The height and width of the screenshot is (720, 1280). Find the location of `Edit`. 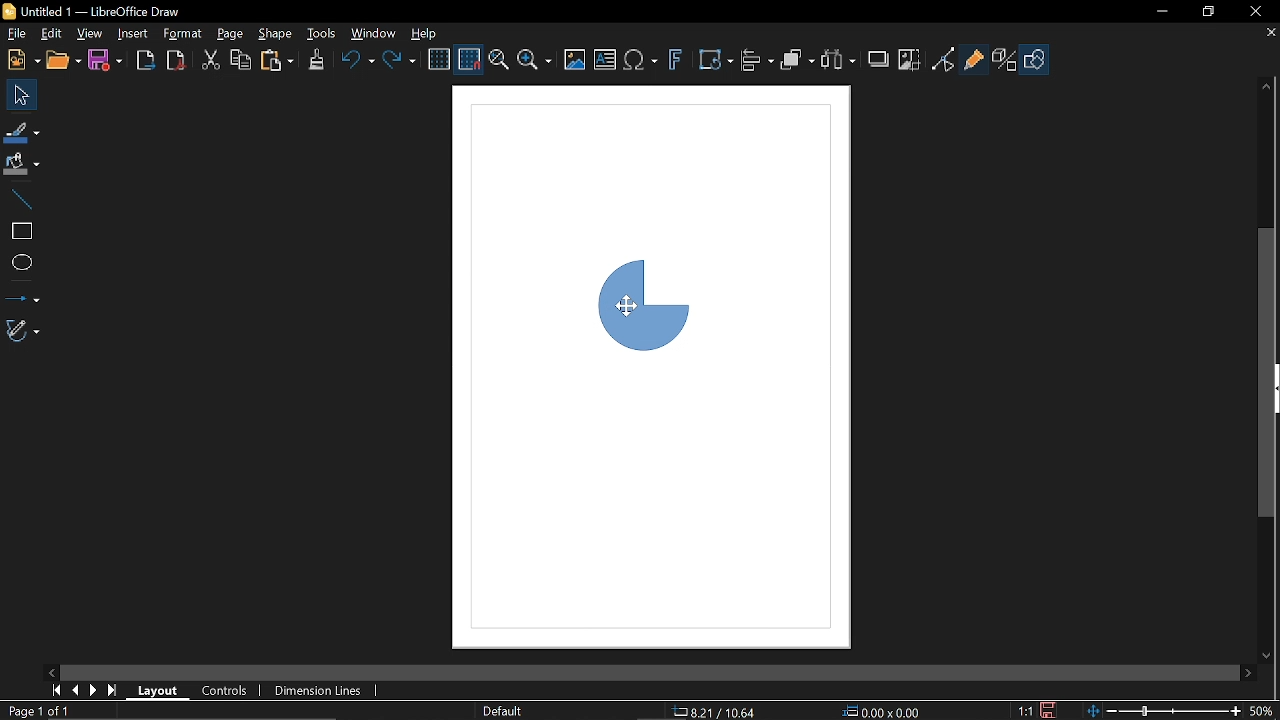

Edit is located at coordinates (48, 33).